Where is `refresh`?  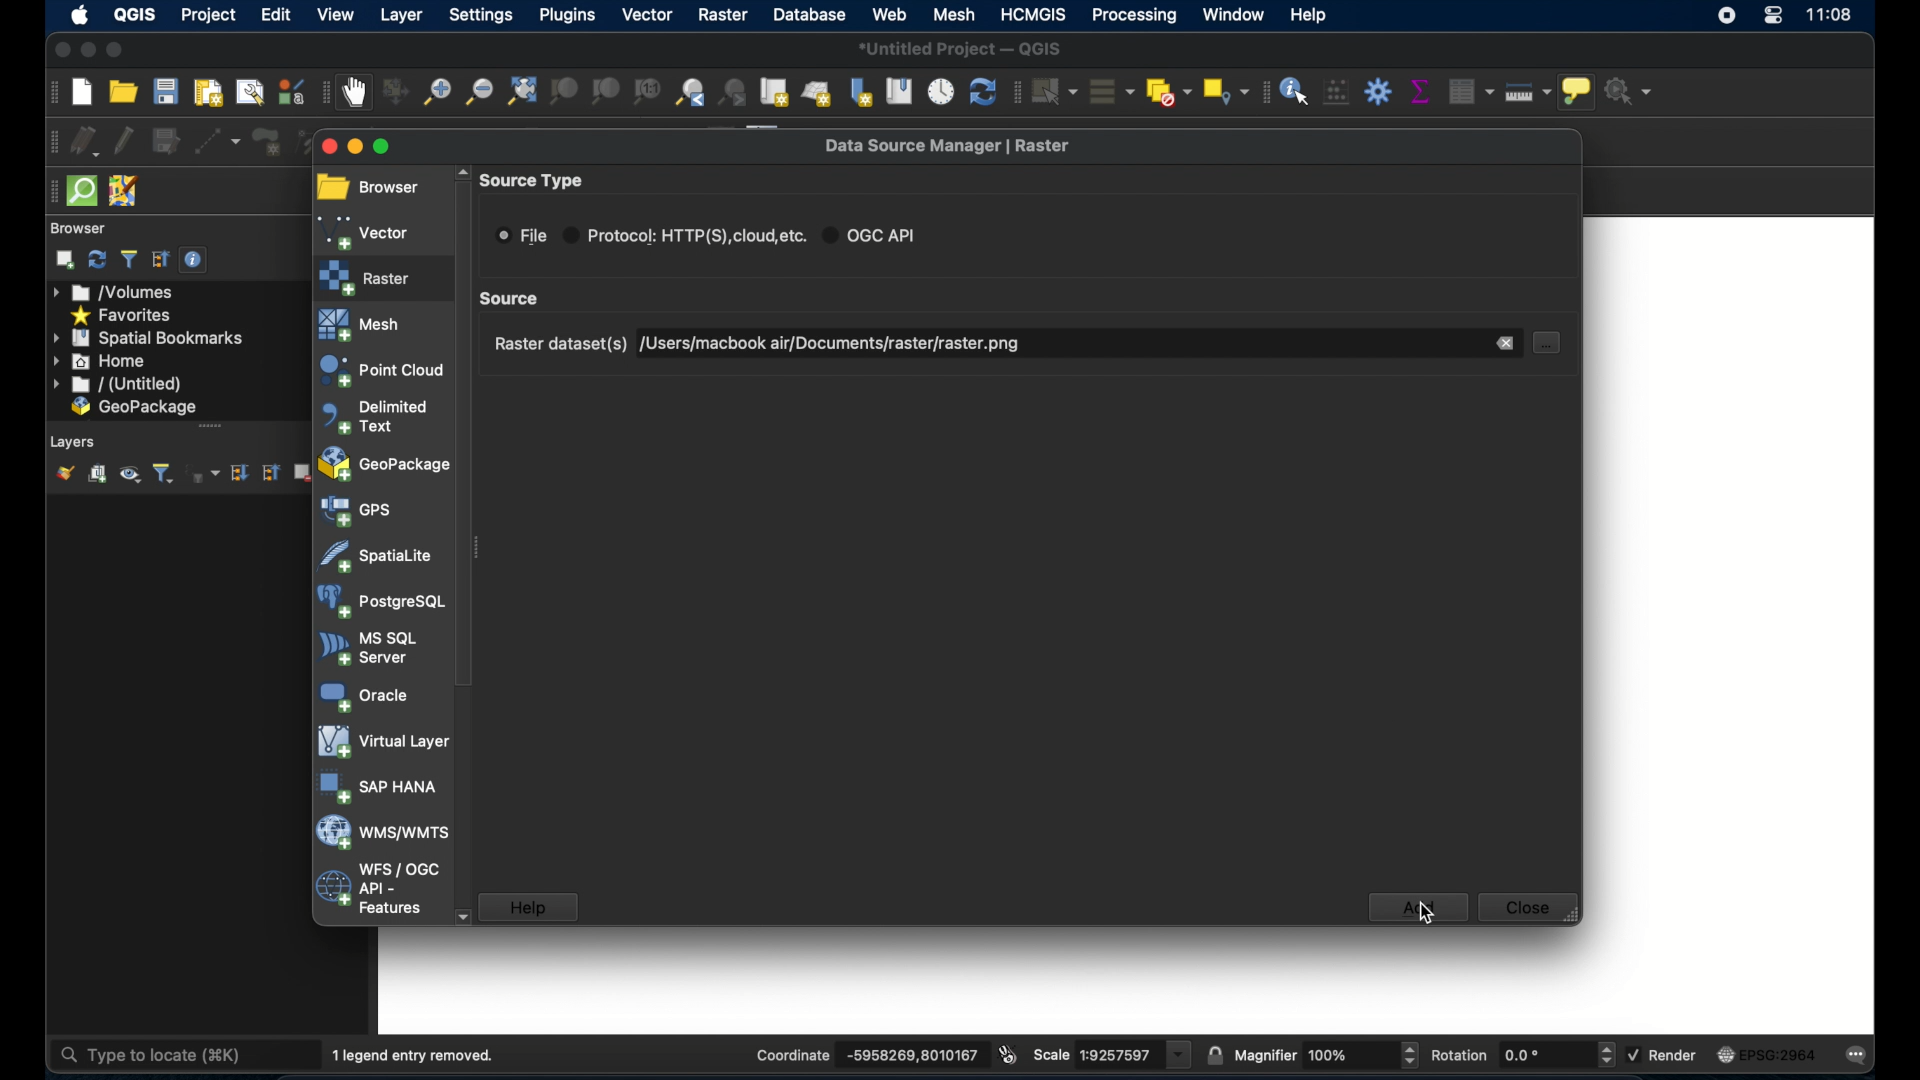 refresh is located at coordinates (982, 93).